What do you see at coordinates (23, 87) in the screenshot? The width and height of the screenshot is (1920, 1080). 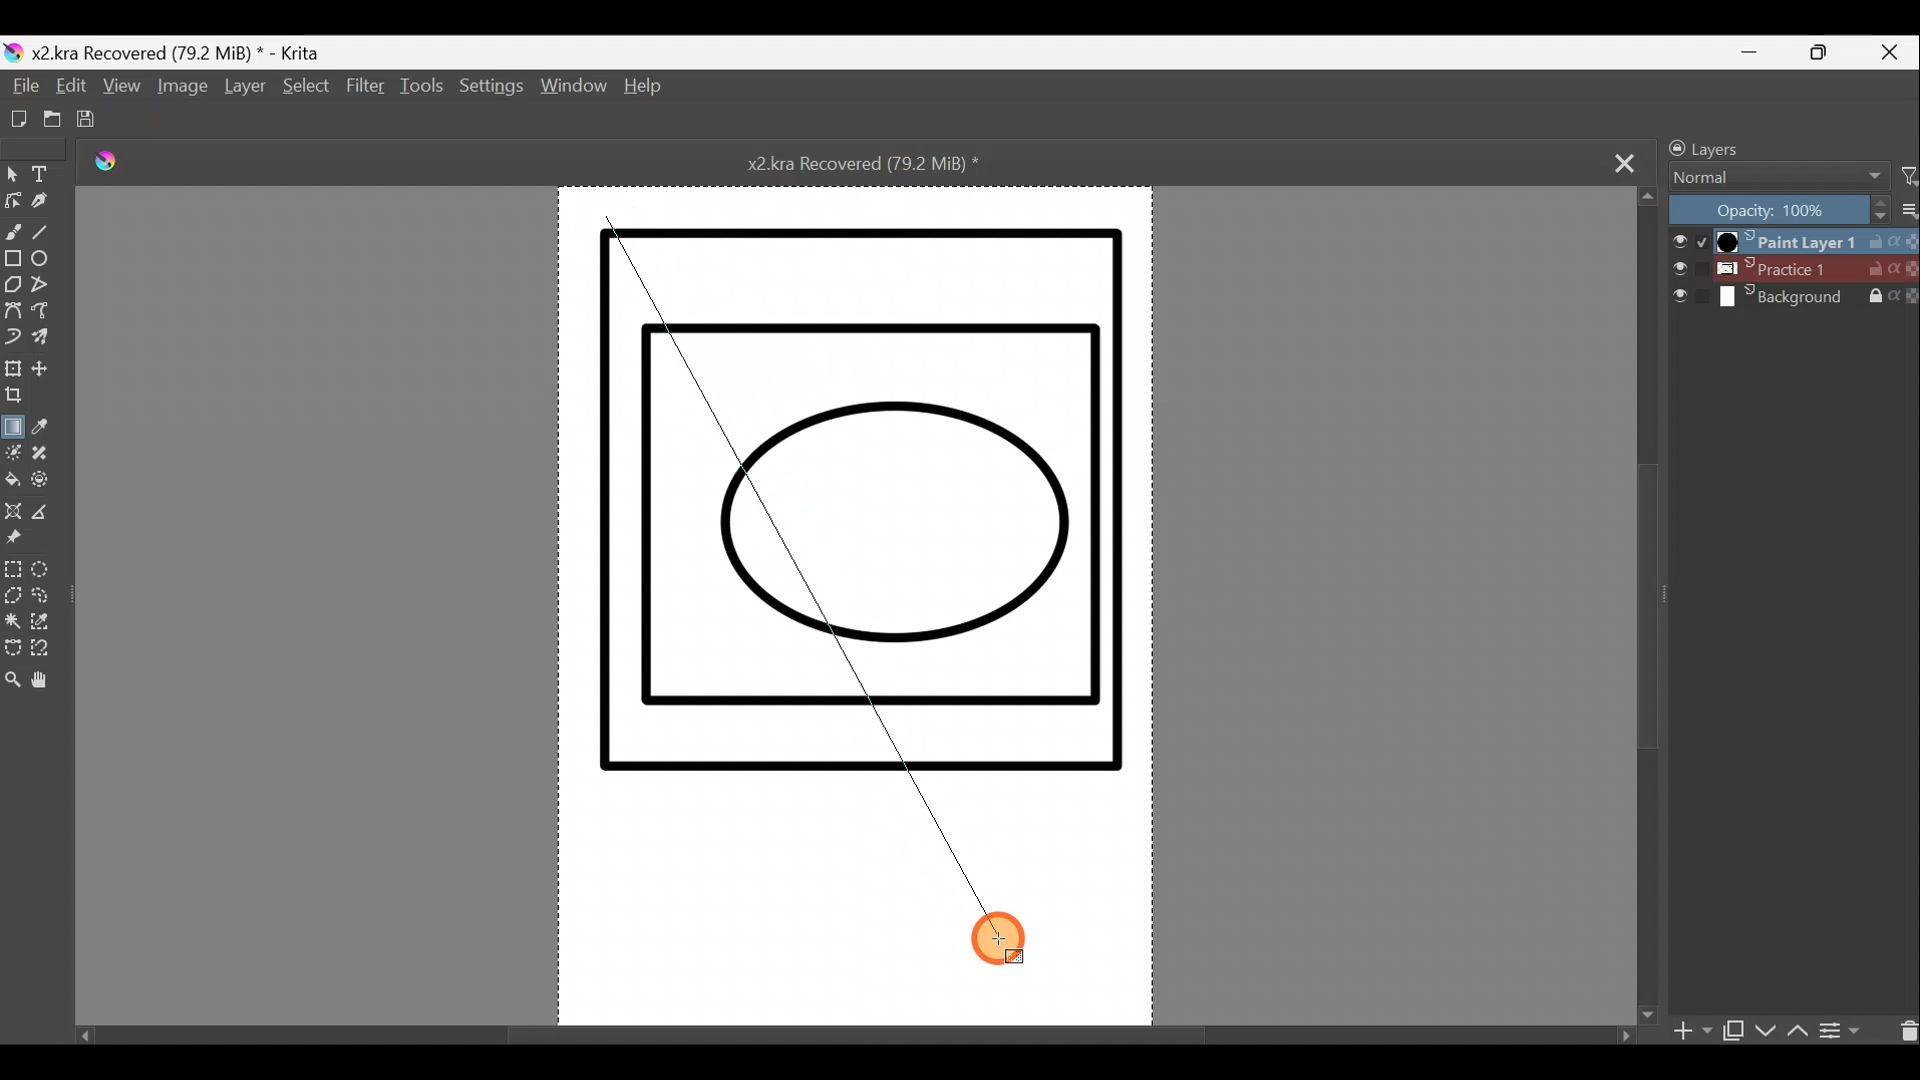 I see `File` at bounding box center [23, 87].